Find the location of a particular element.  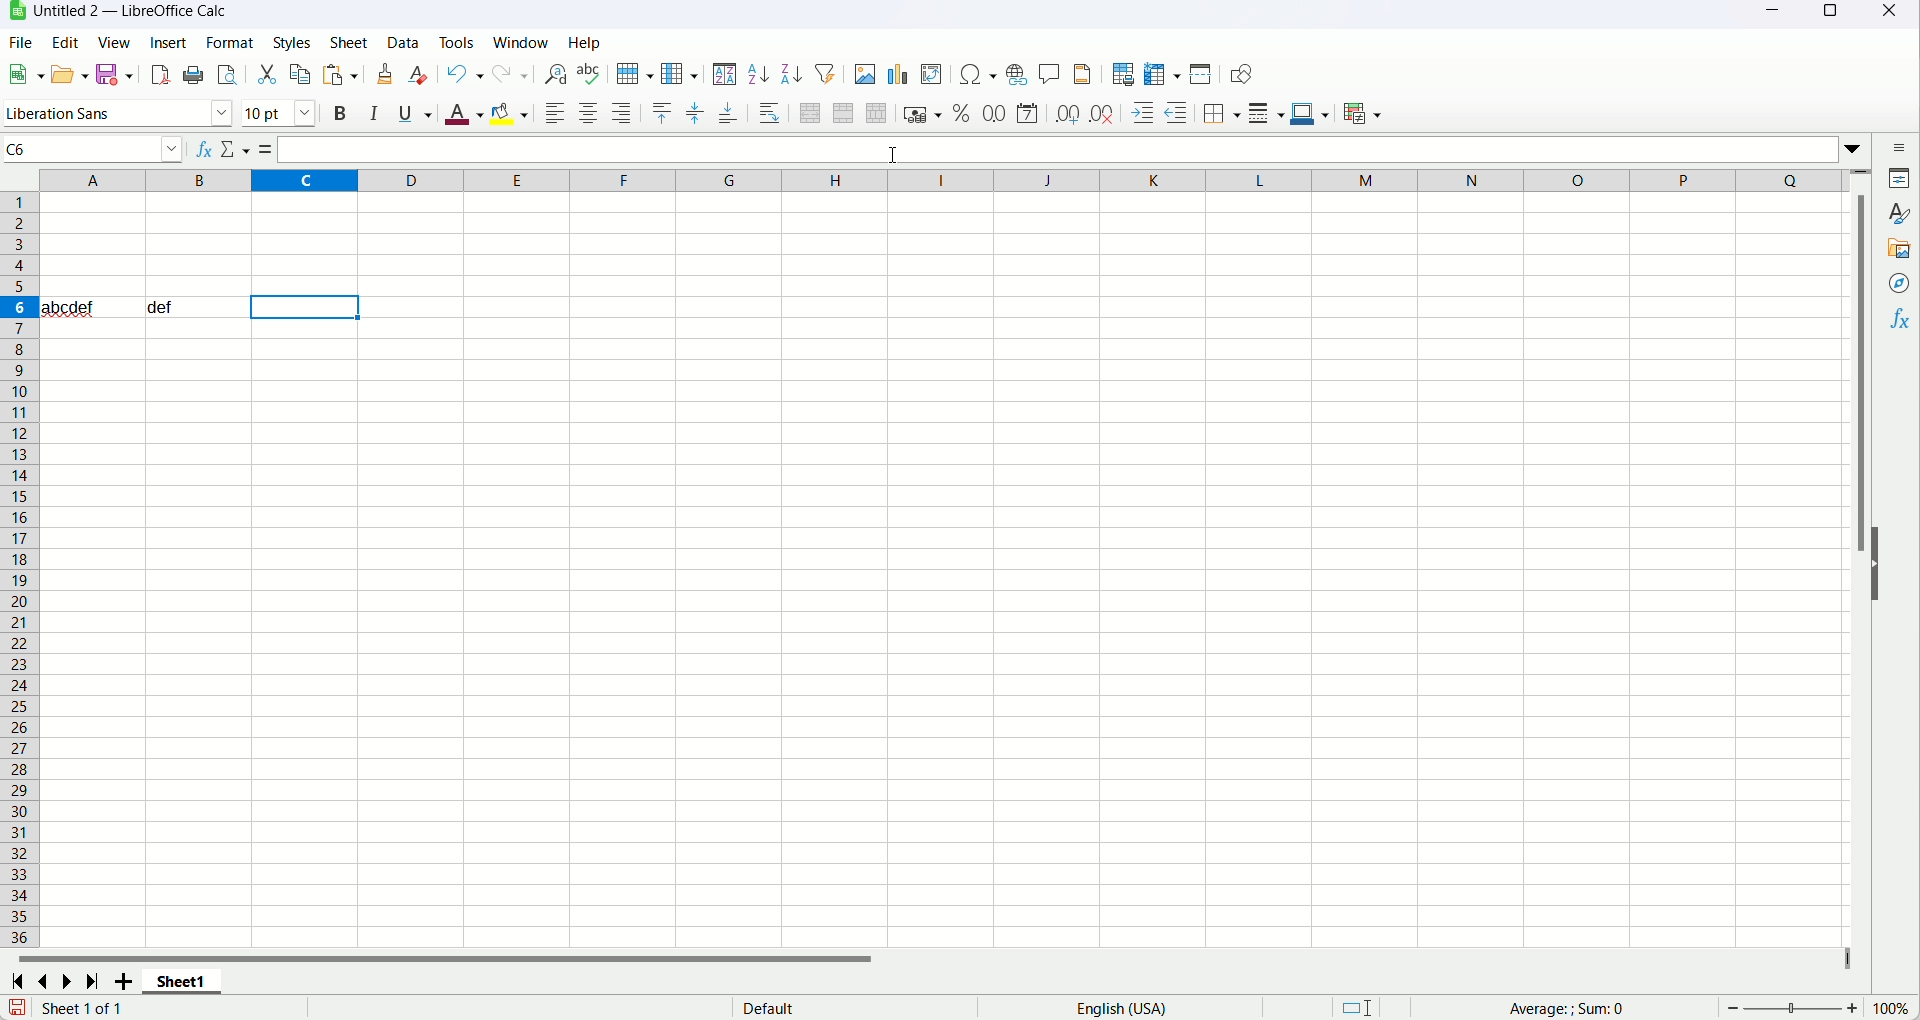

format is located at coordinates (229, 43).